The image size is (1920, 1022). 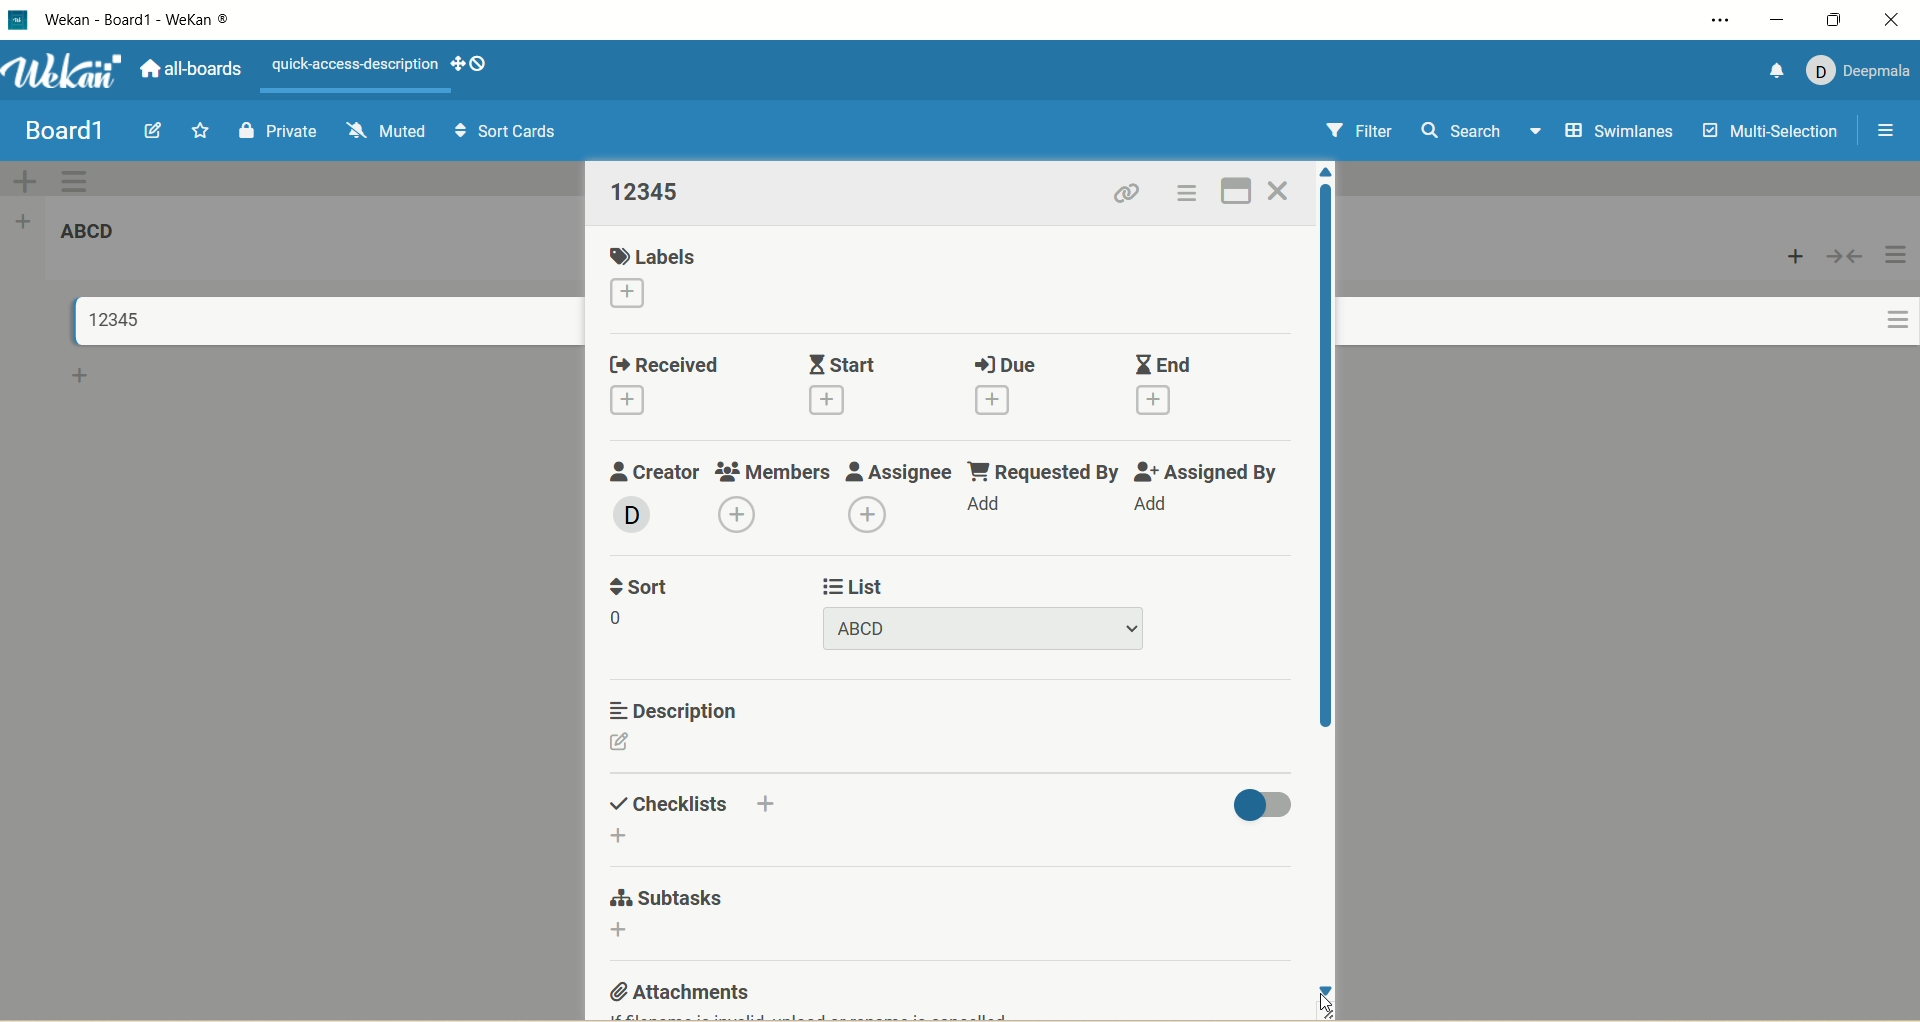 What do you see at coordinates (621, 836) in the screenshot?
I see `add` at bounding box center [621, 836].